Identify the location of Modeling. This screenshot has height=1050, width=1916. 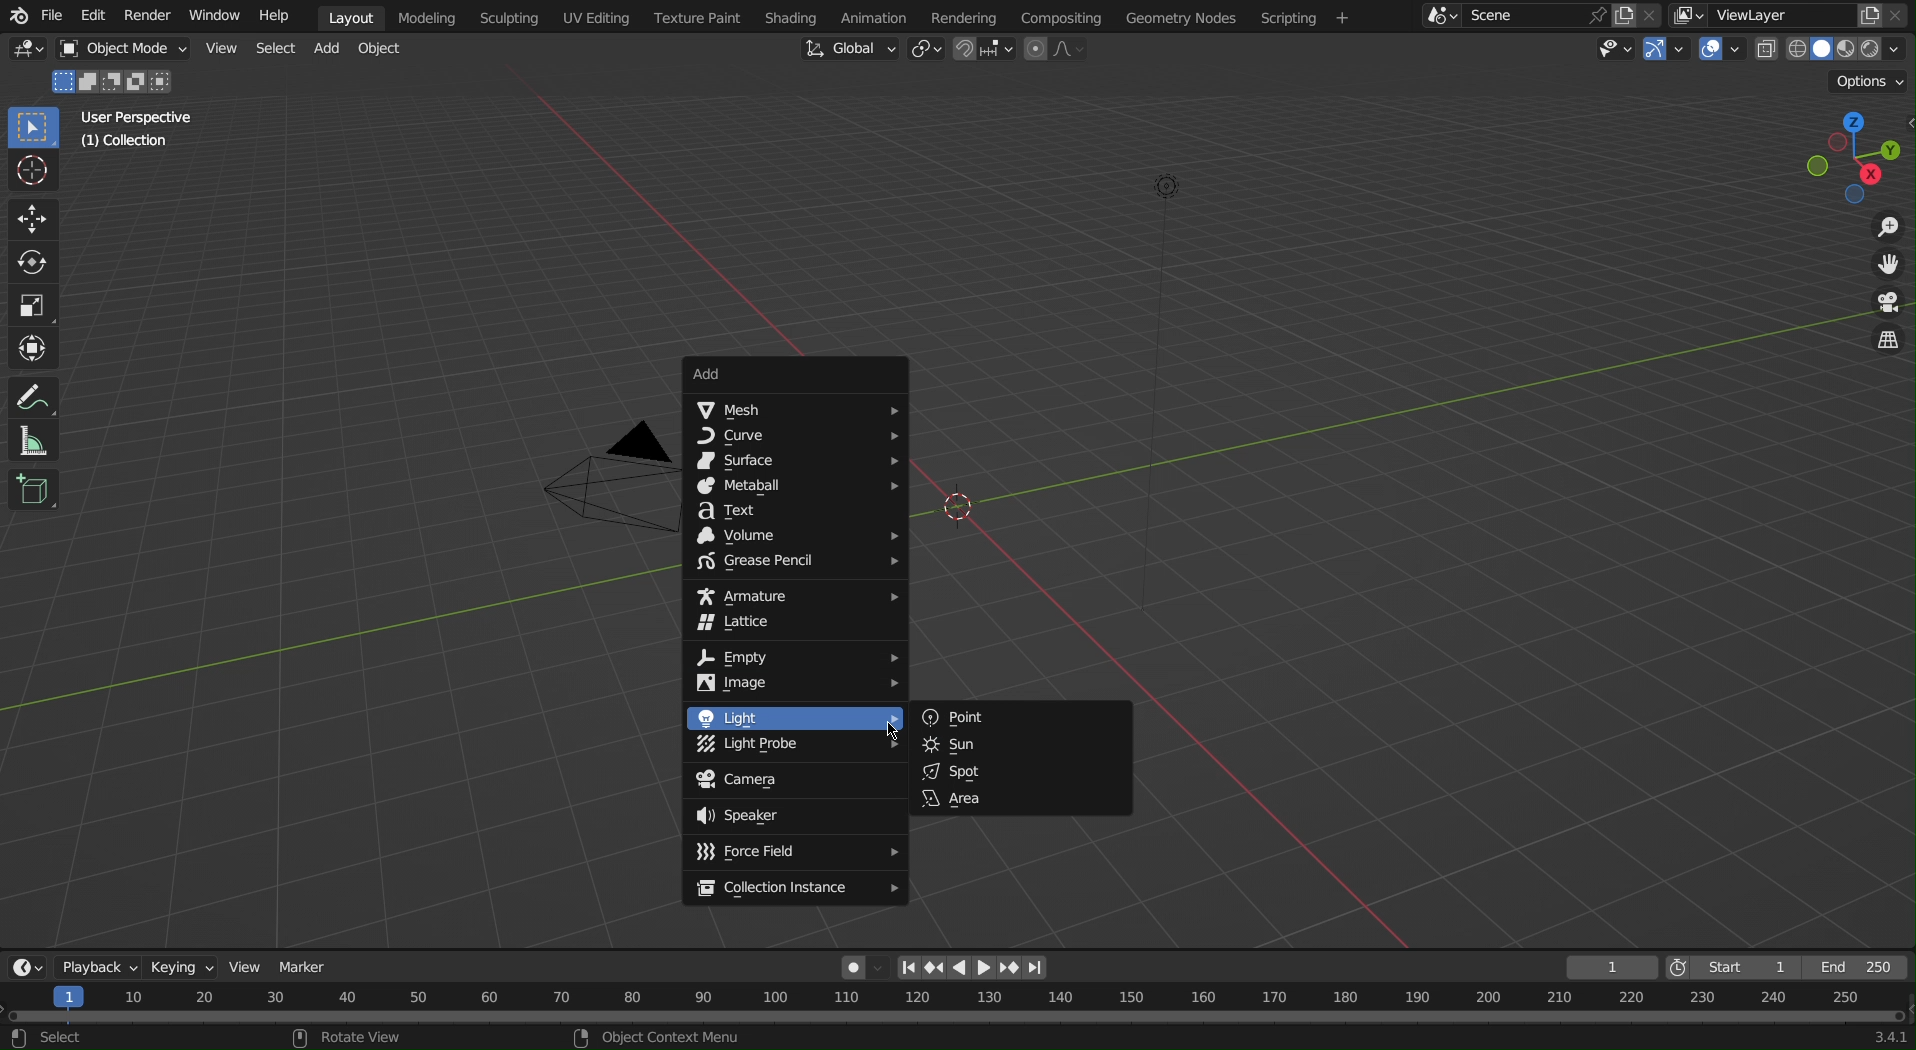
(433, 17).